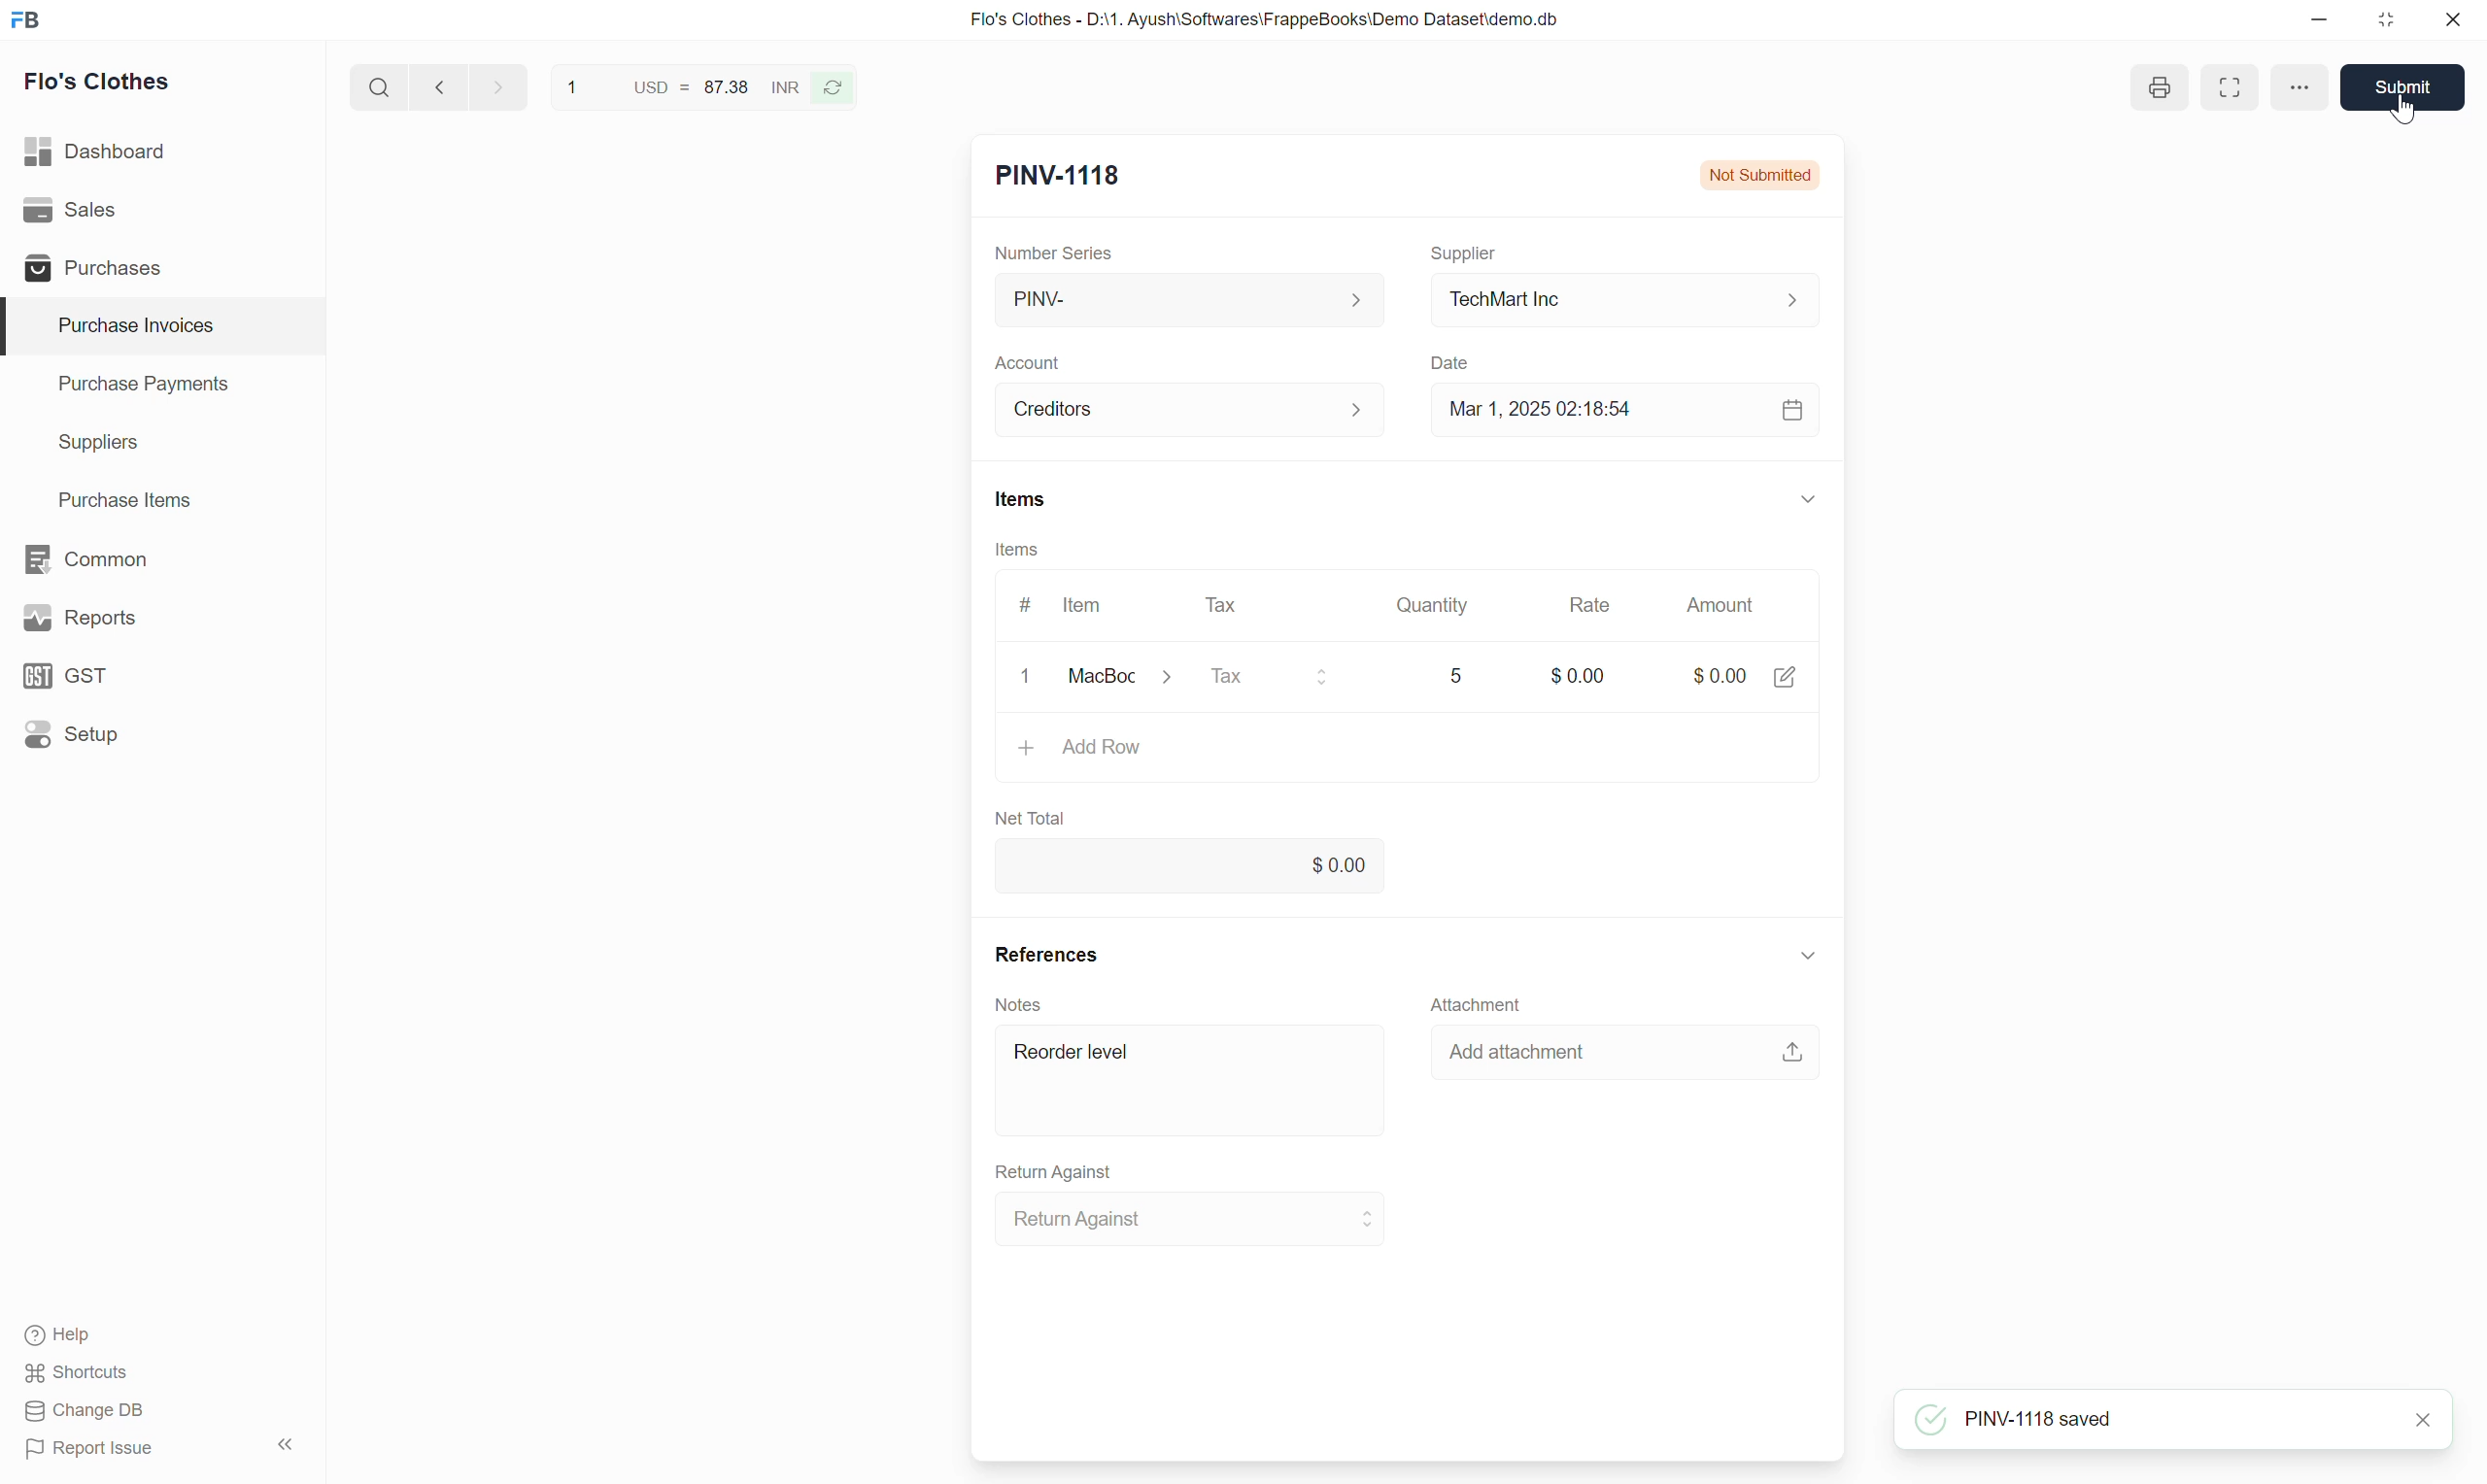 Image resolution: width=2487 pixels, height=1484 pixels. Describe the element at coordinates (1625, 1050) in the screenshot. I see `Add attachment` at that location.